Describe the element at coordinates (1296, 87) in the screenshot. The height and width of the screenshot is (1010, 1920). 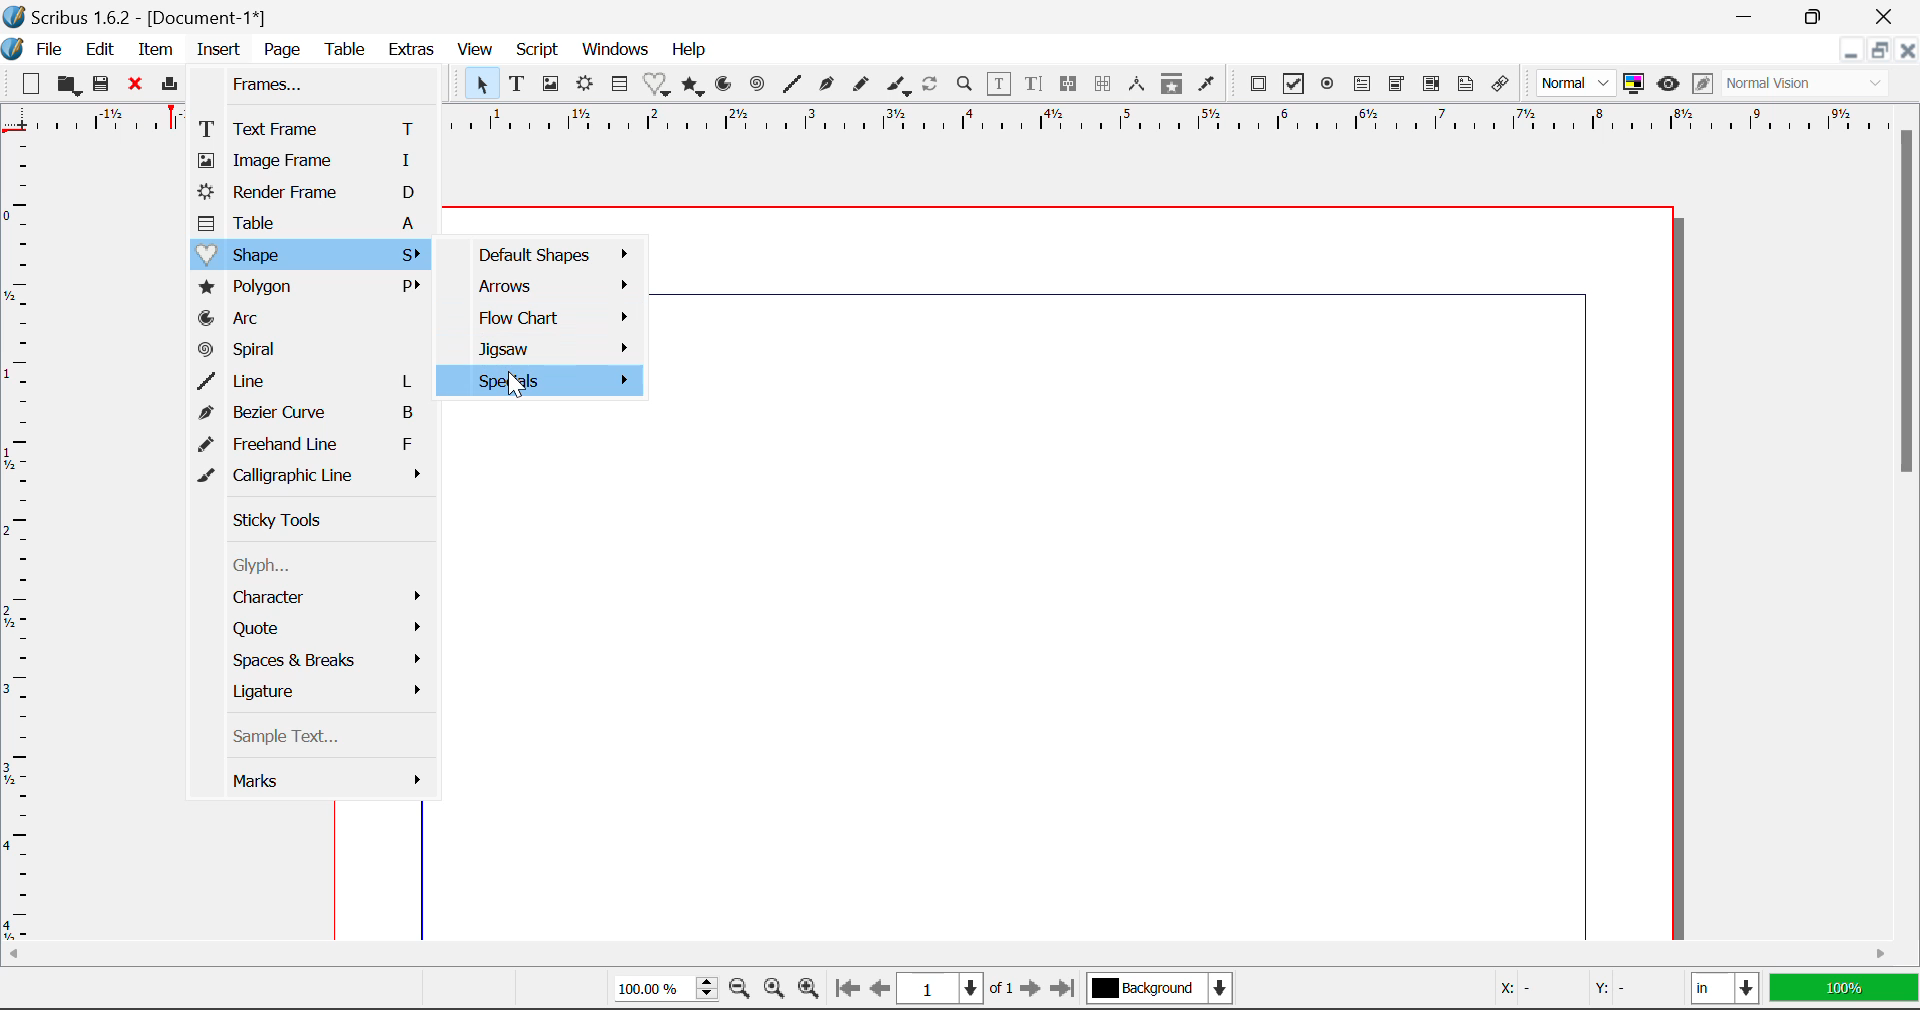
I see `Pdf Checkbox` at that location.